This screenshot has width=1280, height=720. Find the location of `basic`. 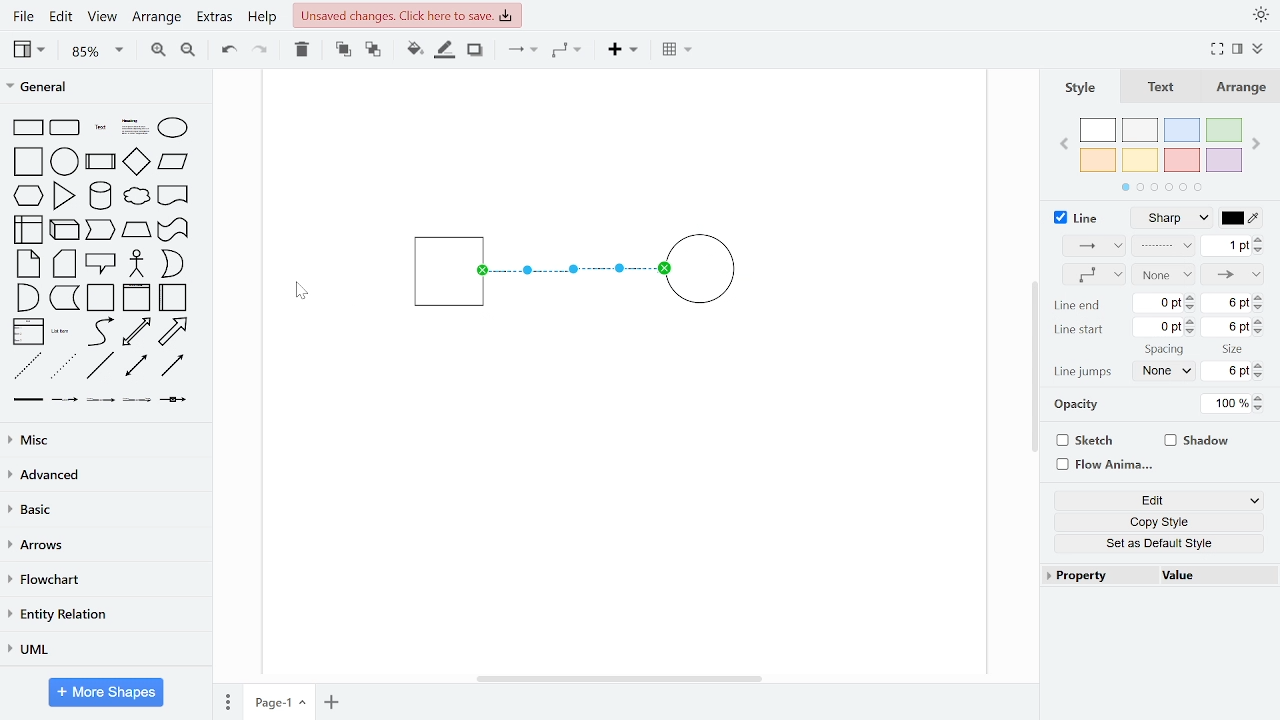

basic is located at coordinates (104, 509).